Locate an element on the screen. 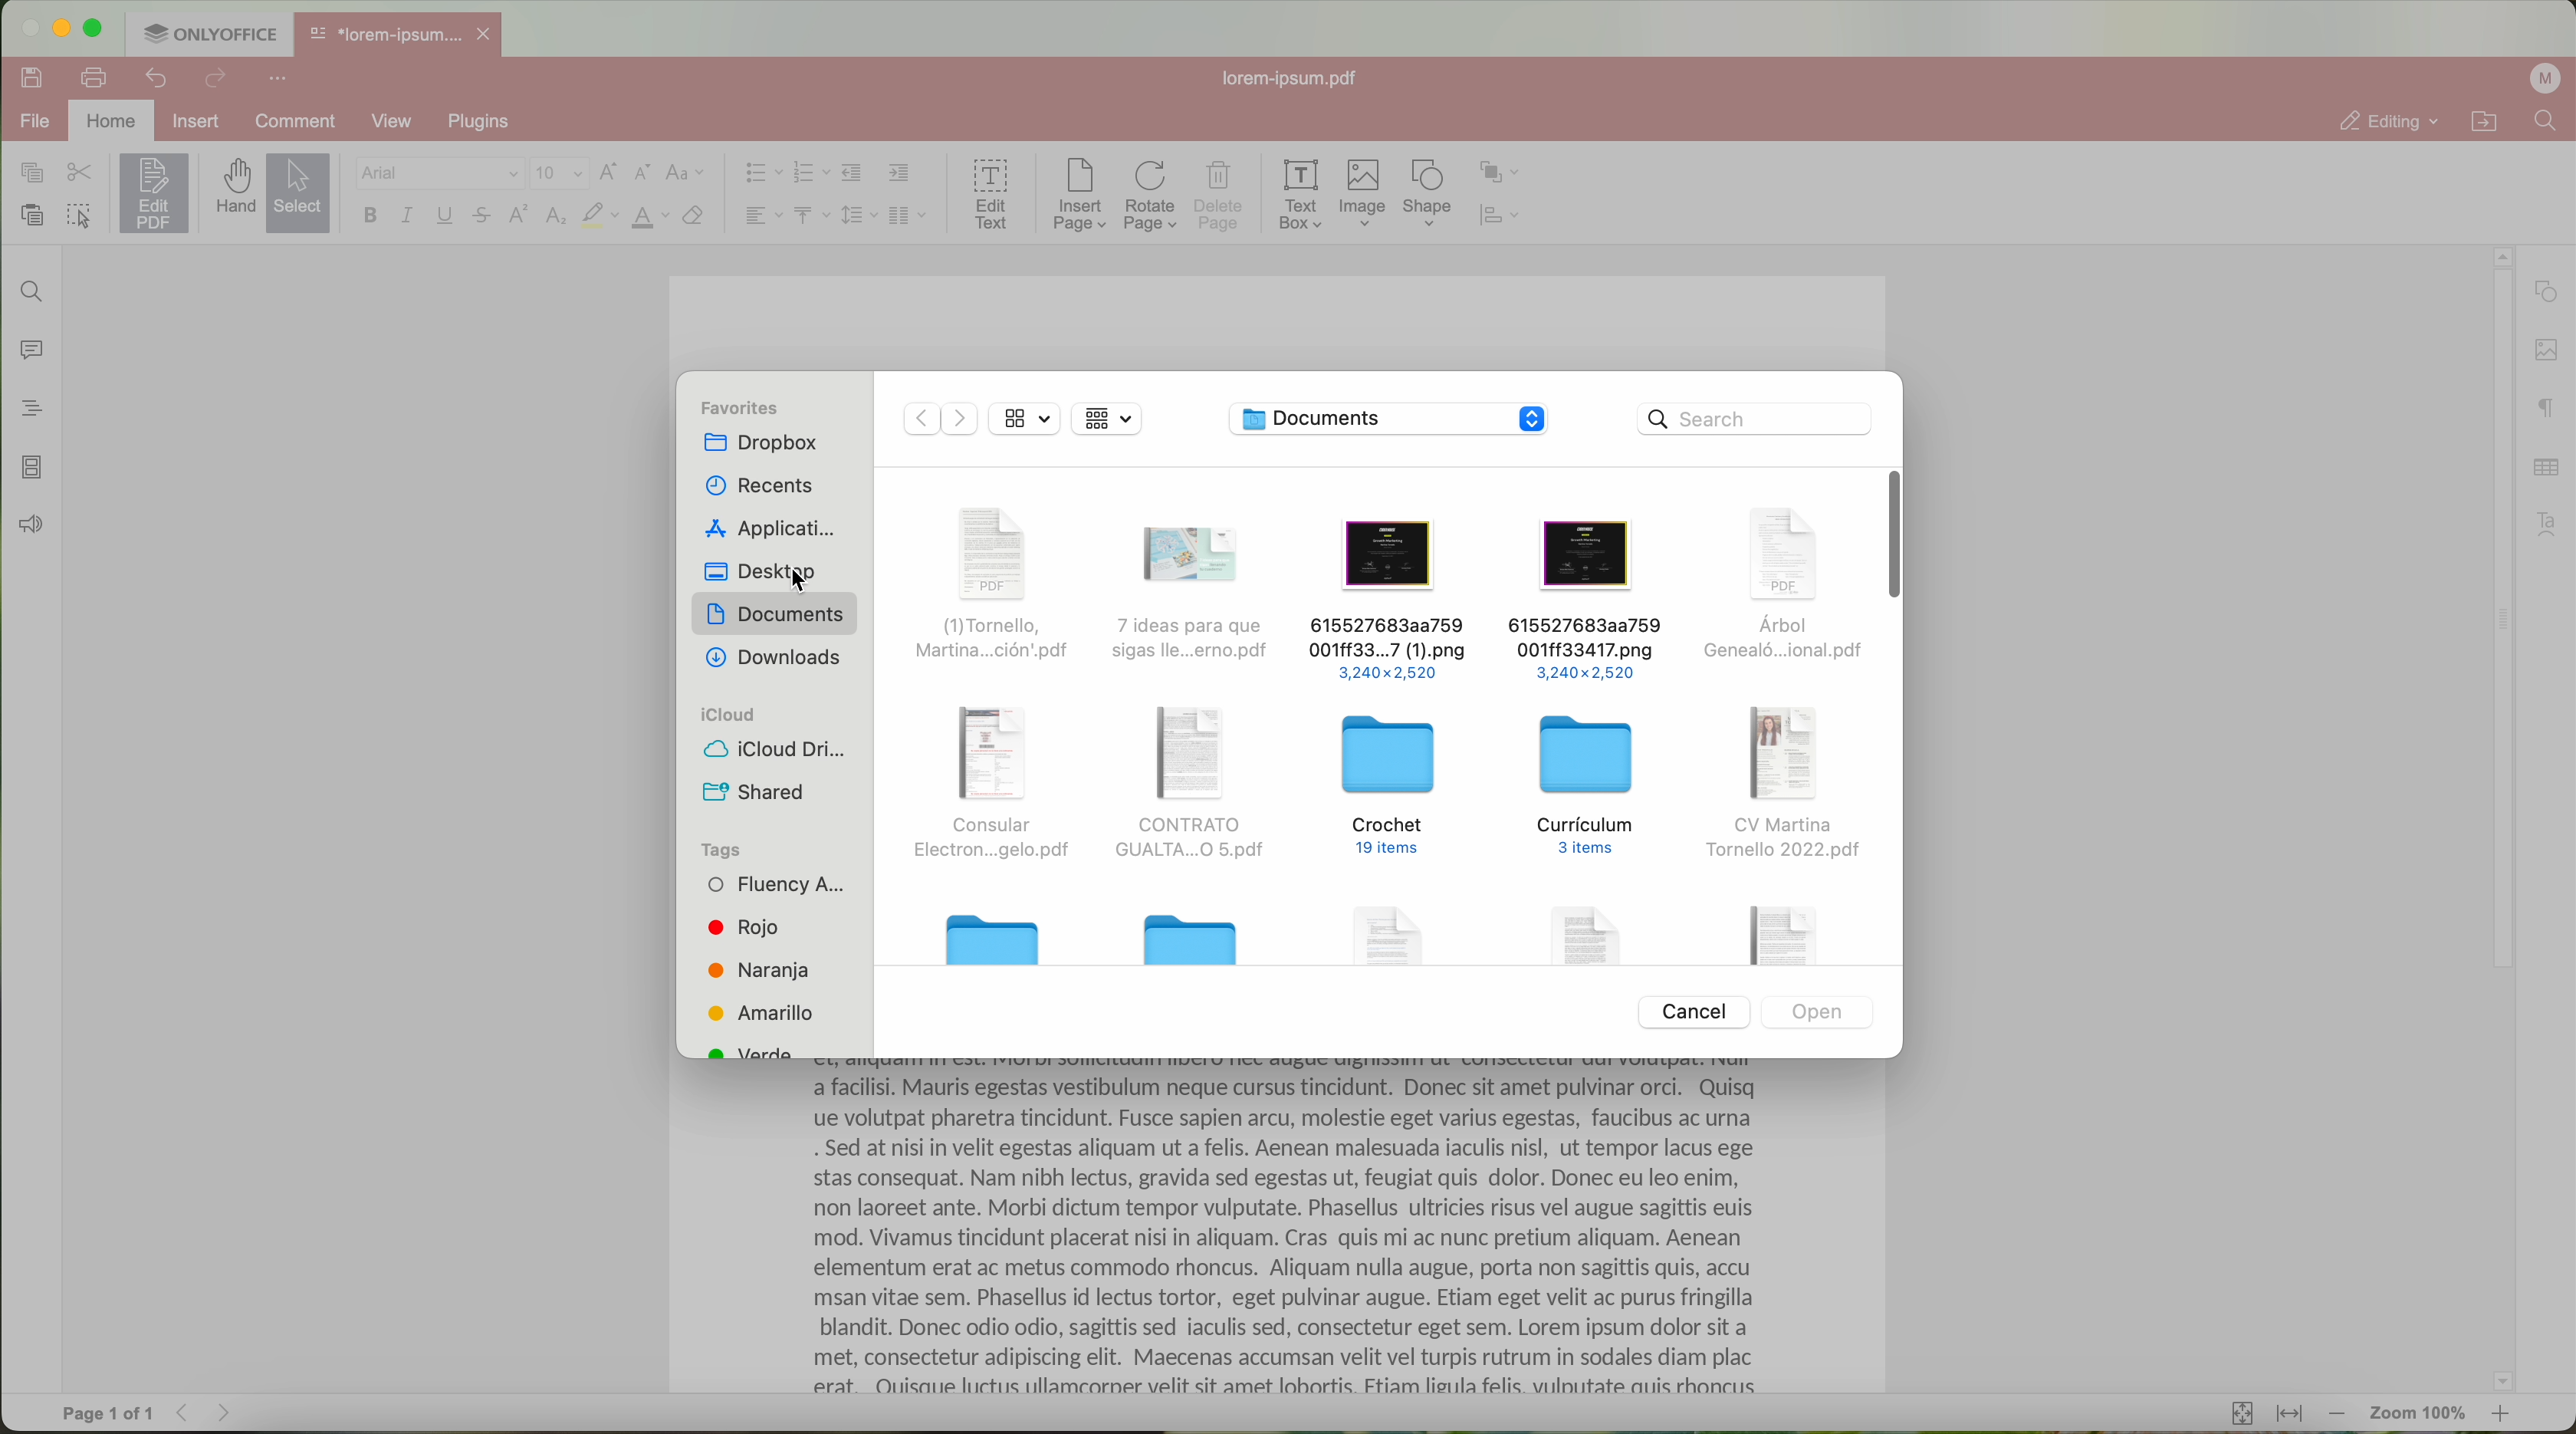  ONLYOFFICE is located at coordinates (209, 31).